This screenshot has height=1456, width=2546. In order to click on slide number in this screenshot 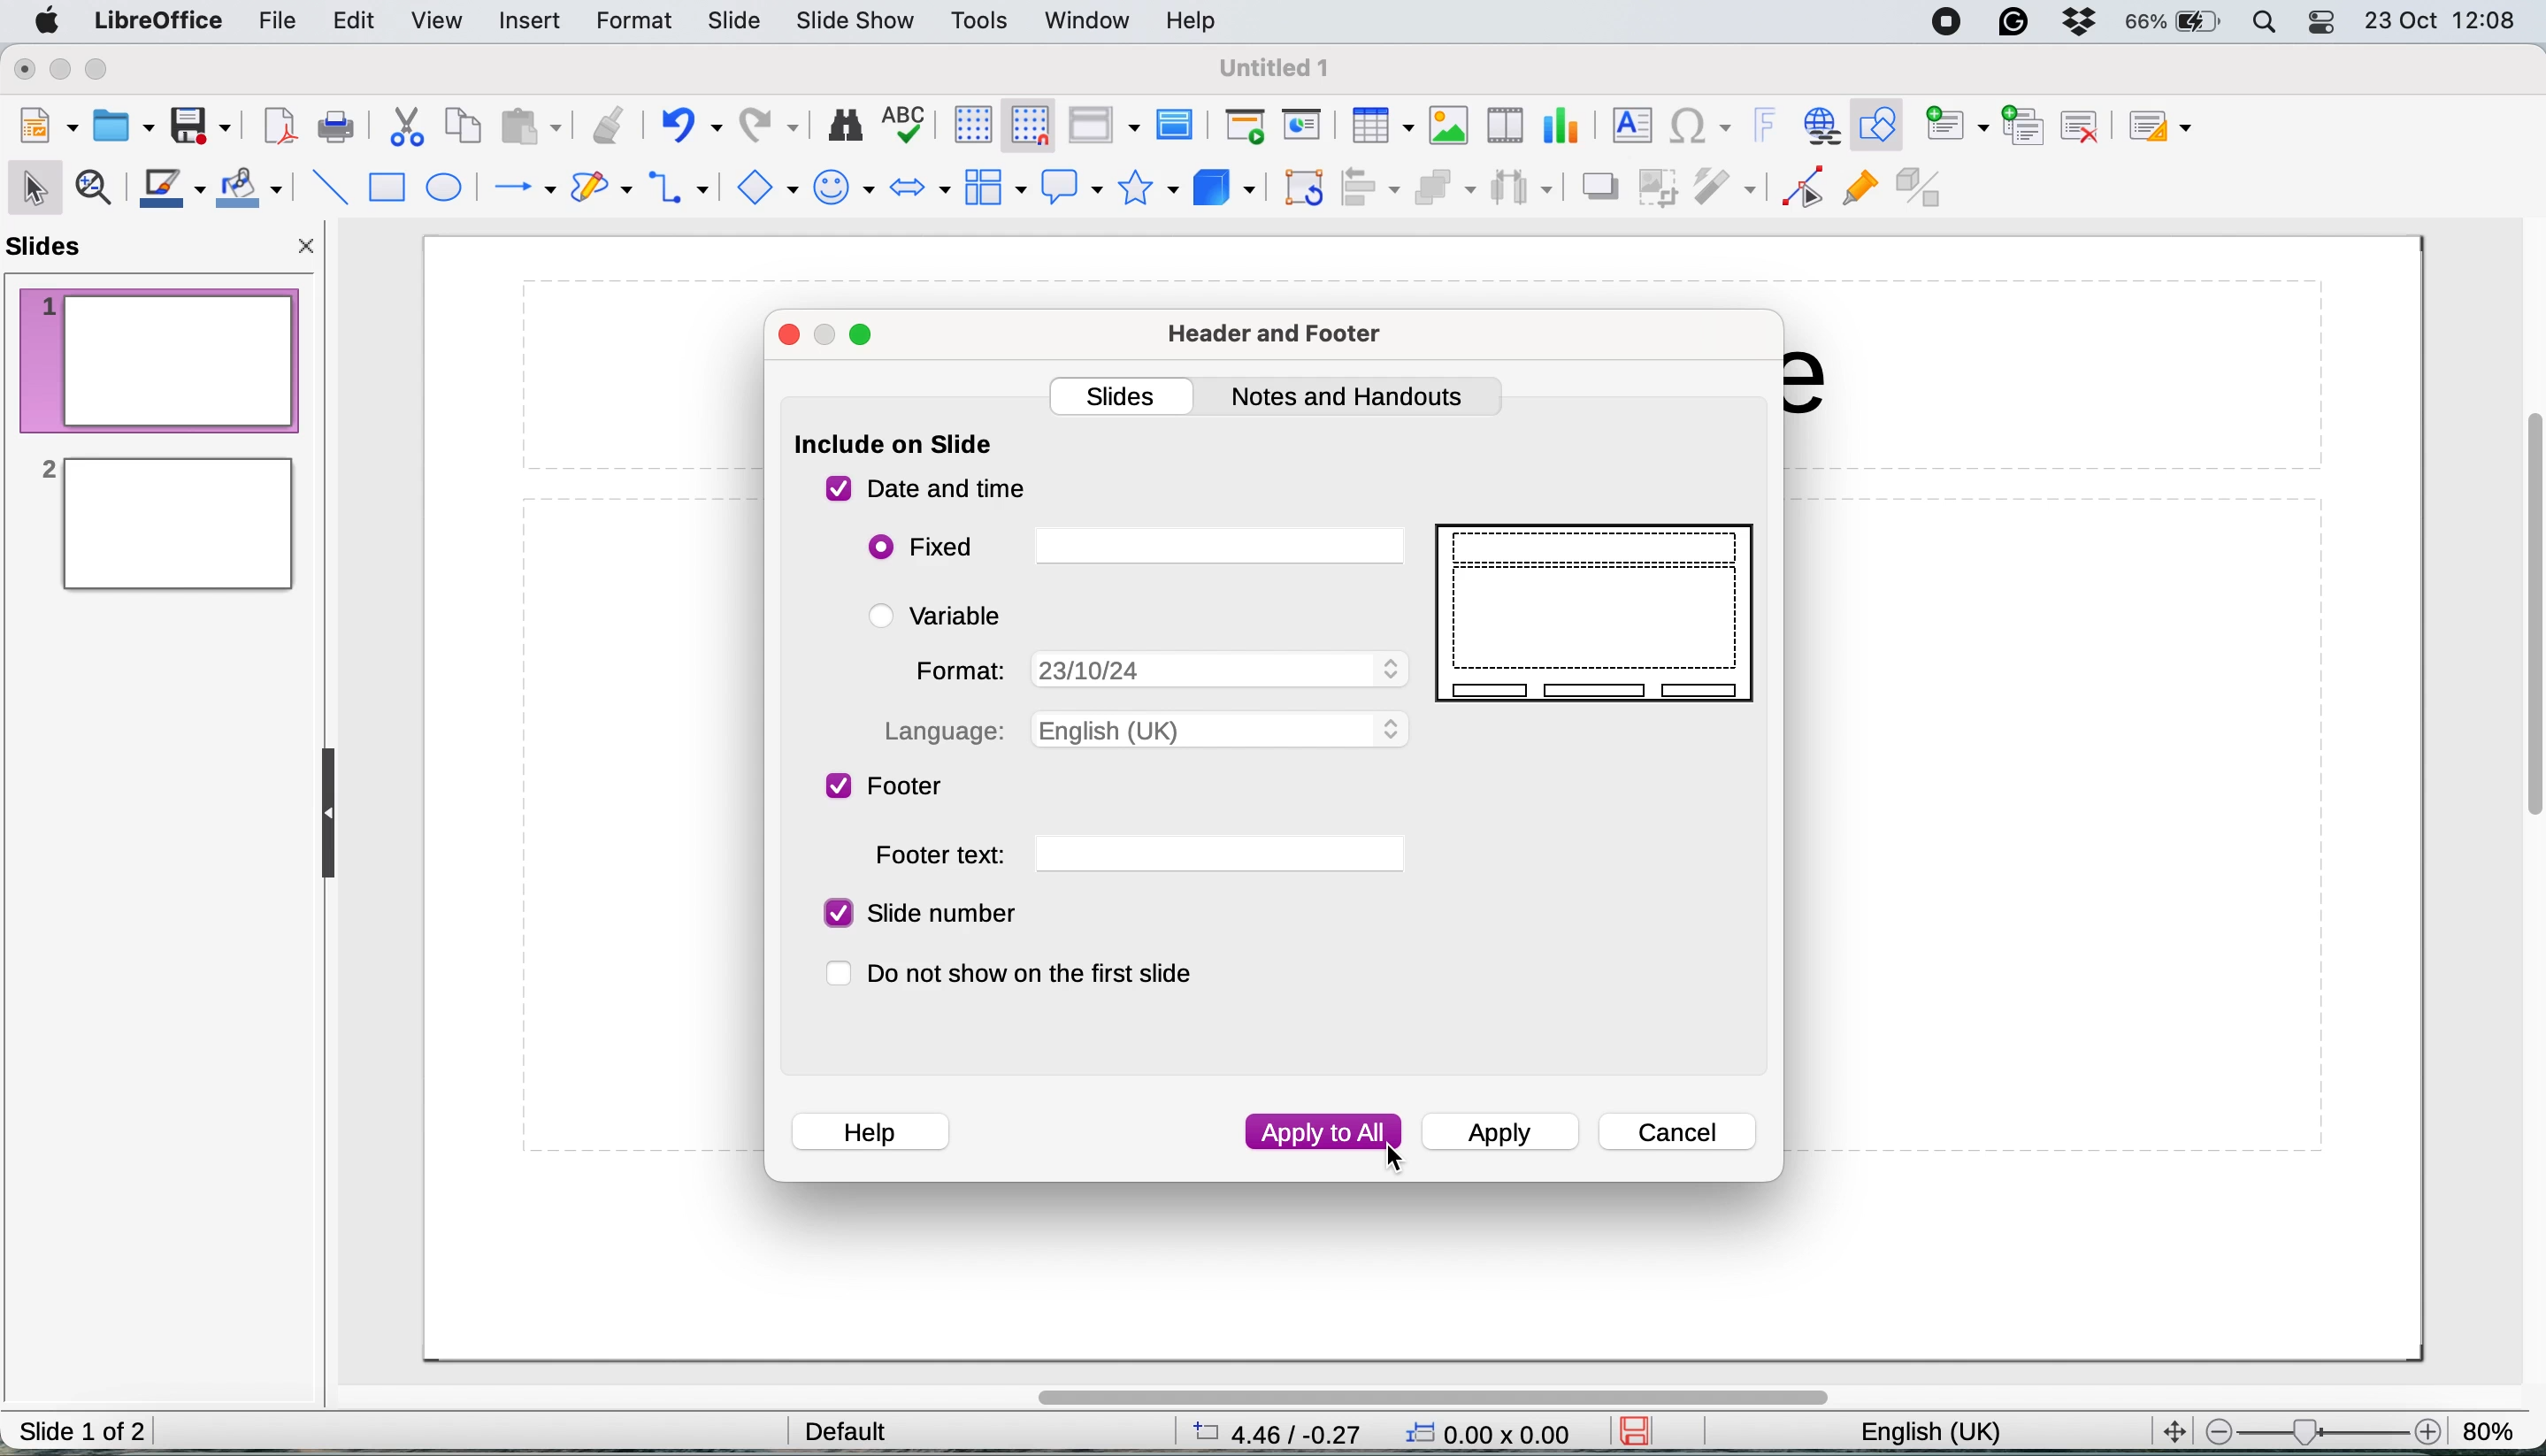, I will do `click(920, 913)`.